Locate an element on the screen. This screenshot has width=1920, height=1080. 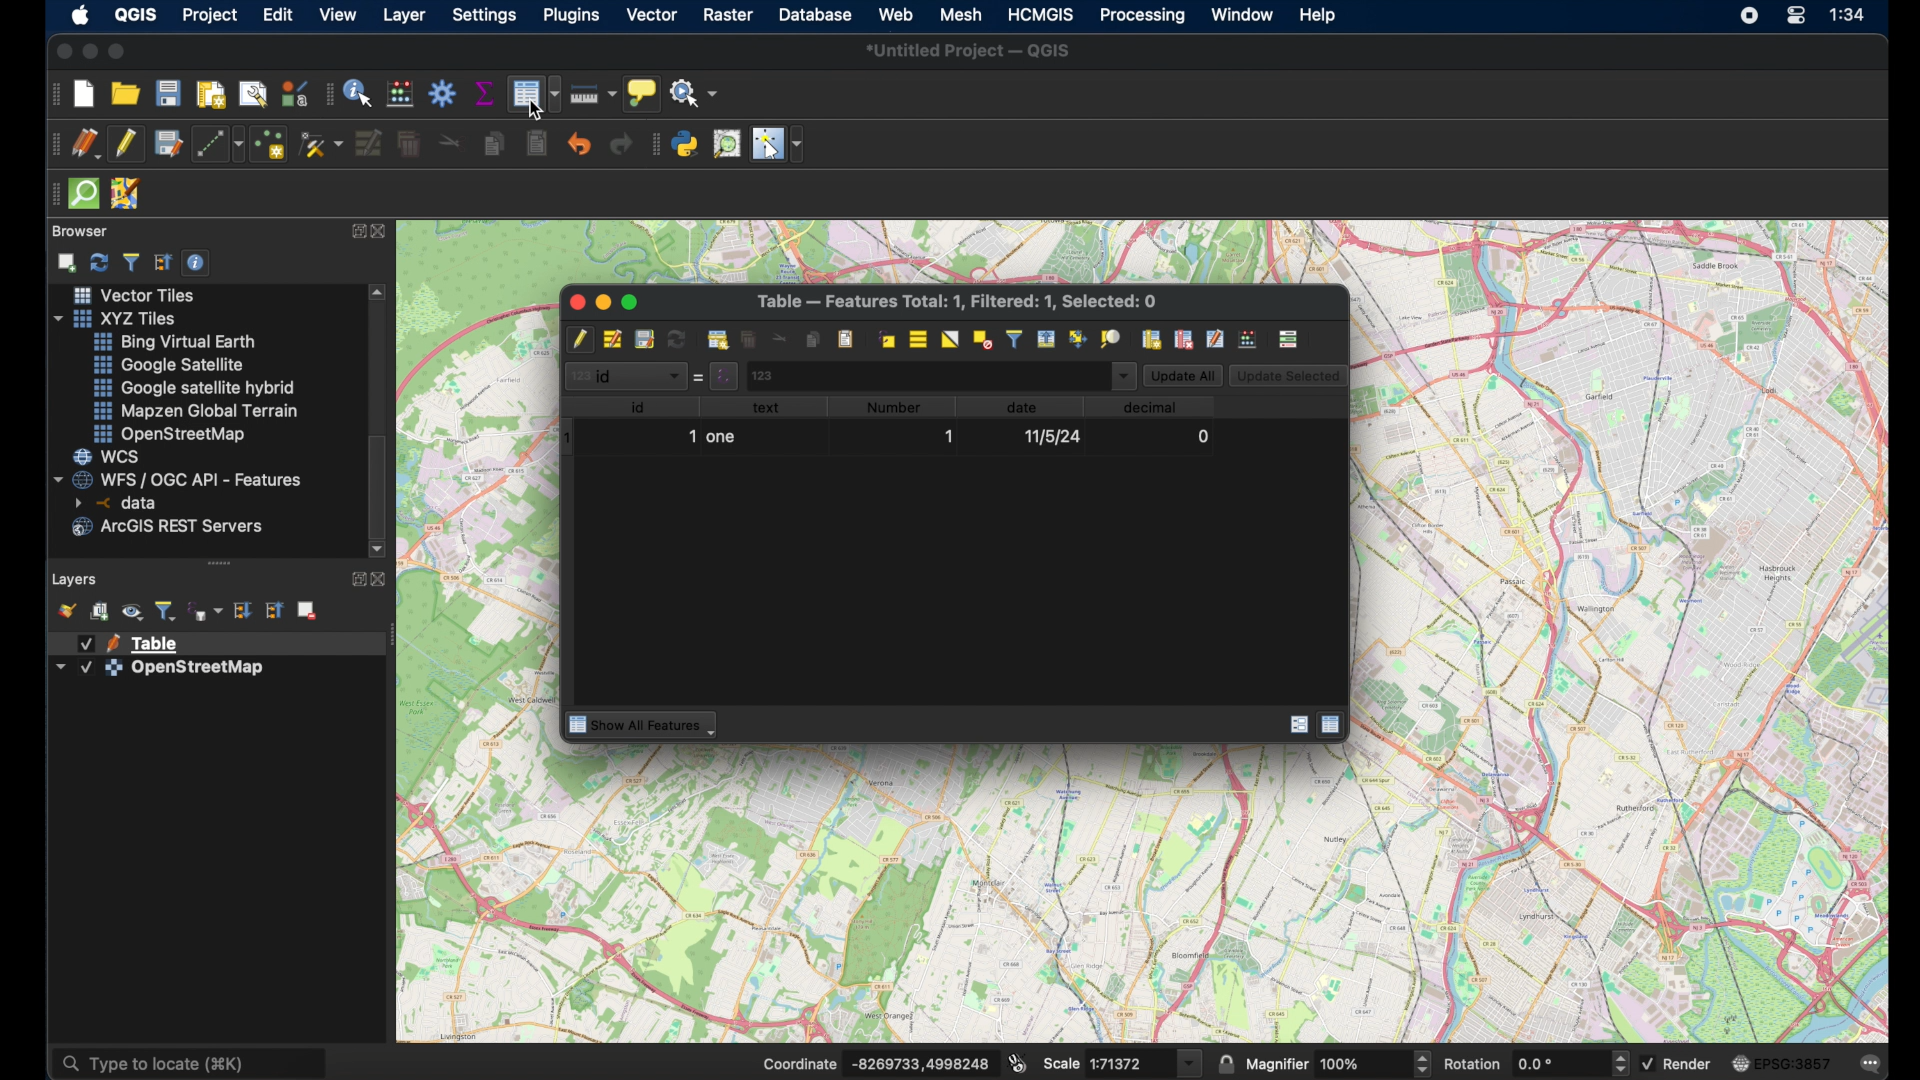
quicksom is located at coordinates (85, 193).